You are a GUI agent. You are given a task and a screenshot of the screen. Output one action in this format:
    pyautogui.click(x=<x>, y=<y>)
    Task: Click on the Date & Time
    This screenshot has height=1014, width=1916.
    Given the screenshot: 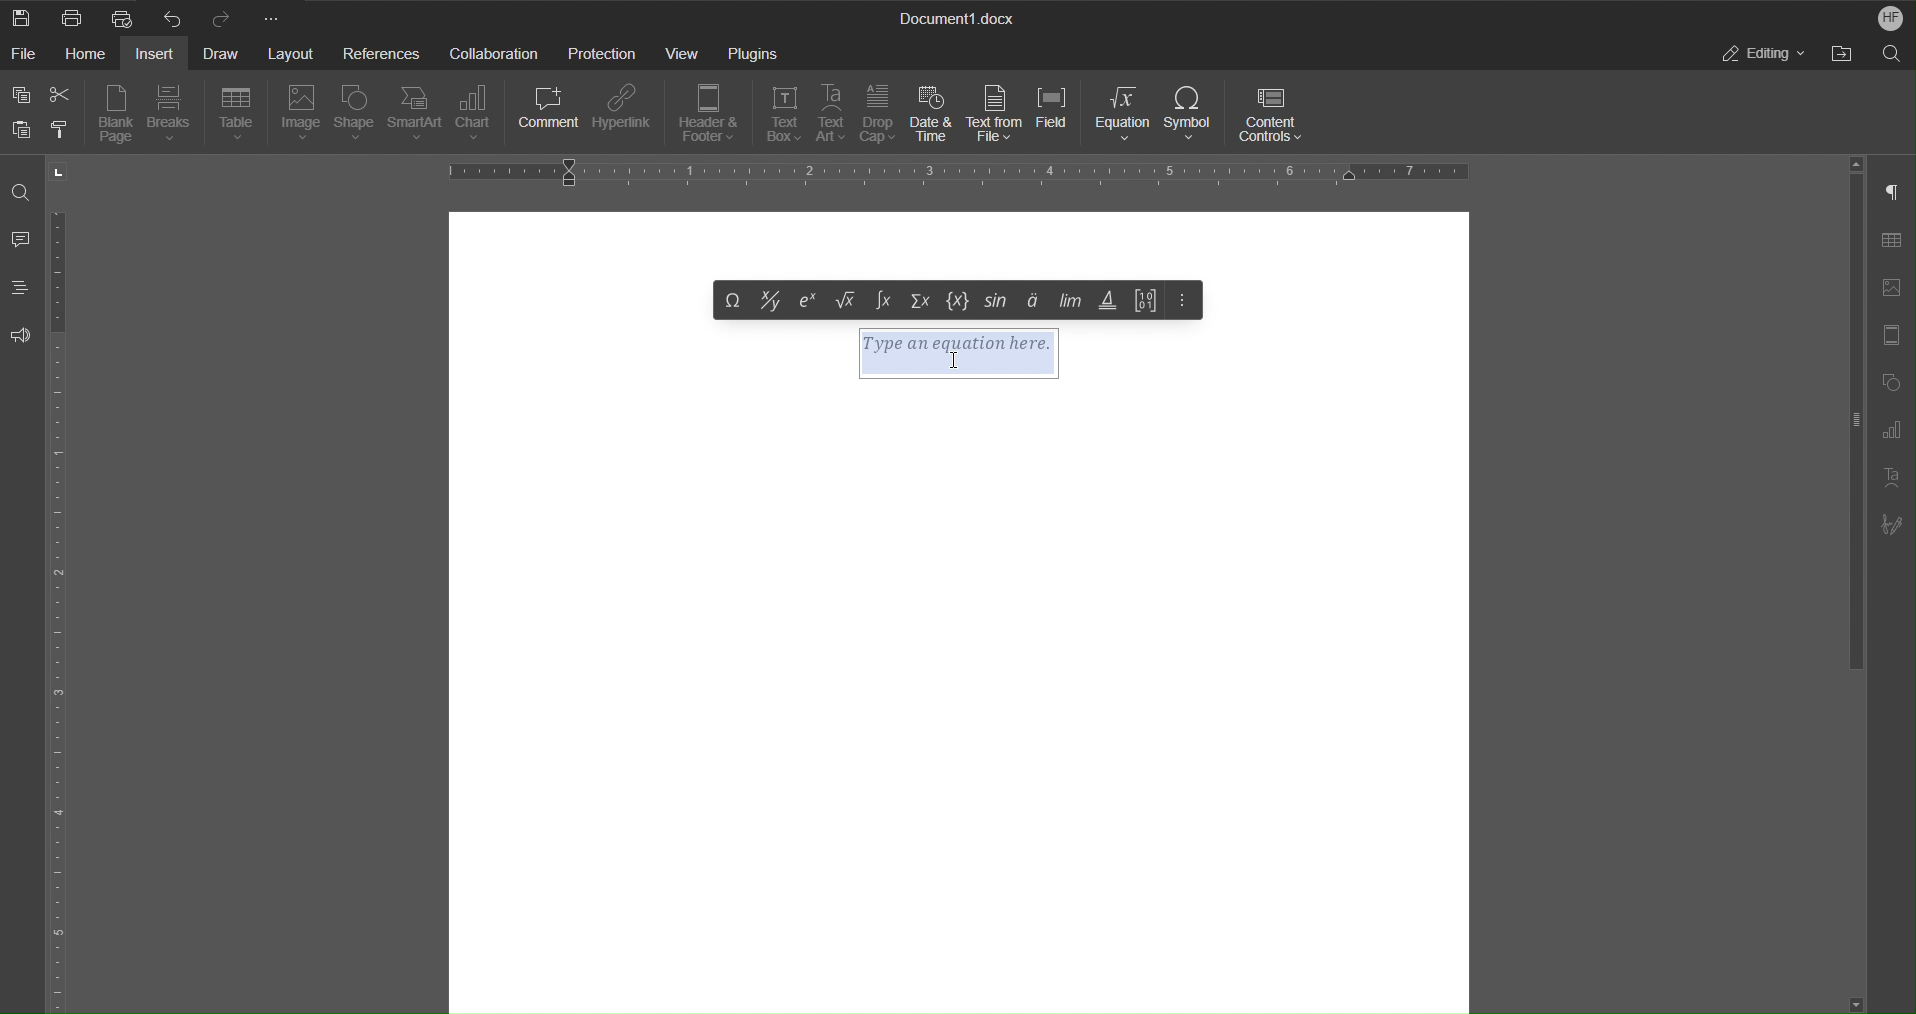 What is the action you would take?
    pyautogui.click(x=935, y=115)
    